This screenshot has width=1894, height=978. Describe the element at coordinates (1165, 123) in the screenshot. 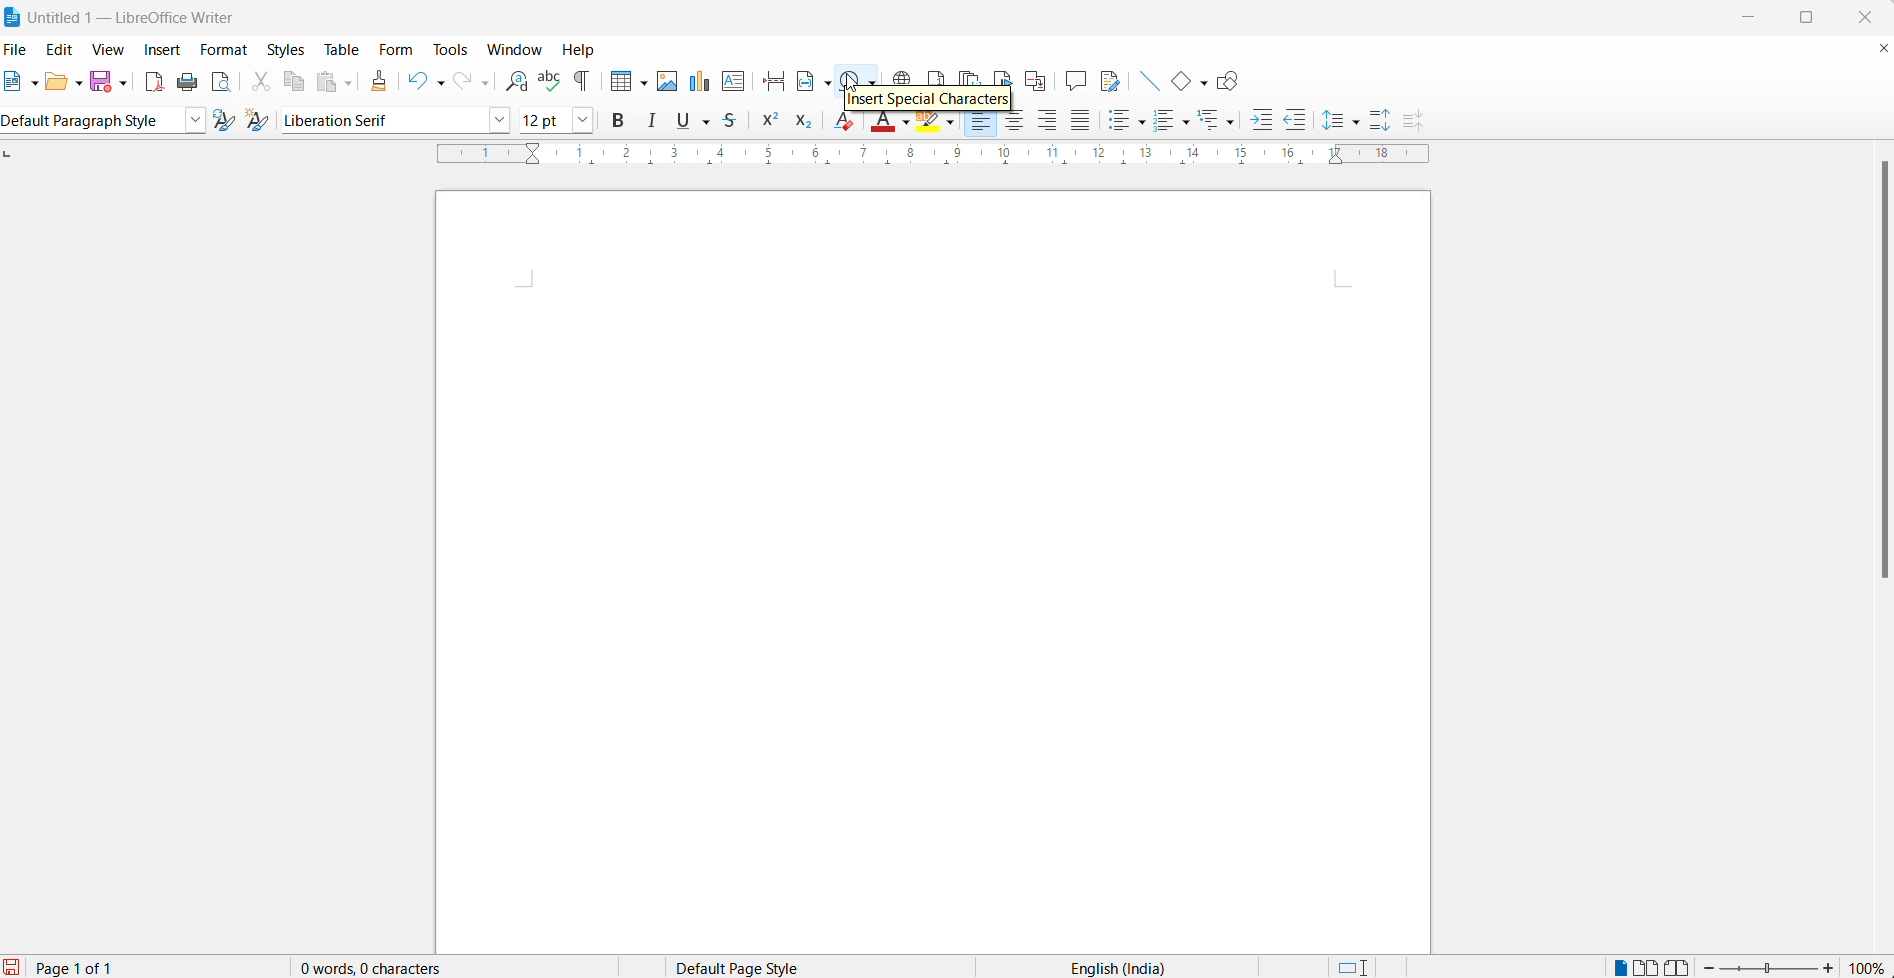

I see `toggle ordered list` at that location.